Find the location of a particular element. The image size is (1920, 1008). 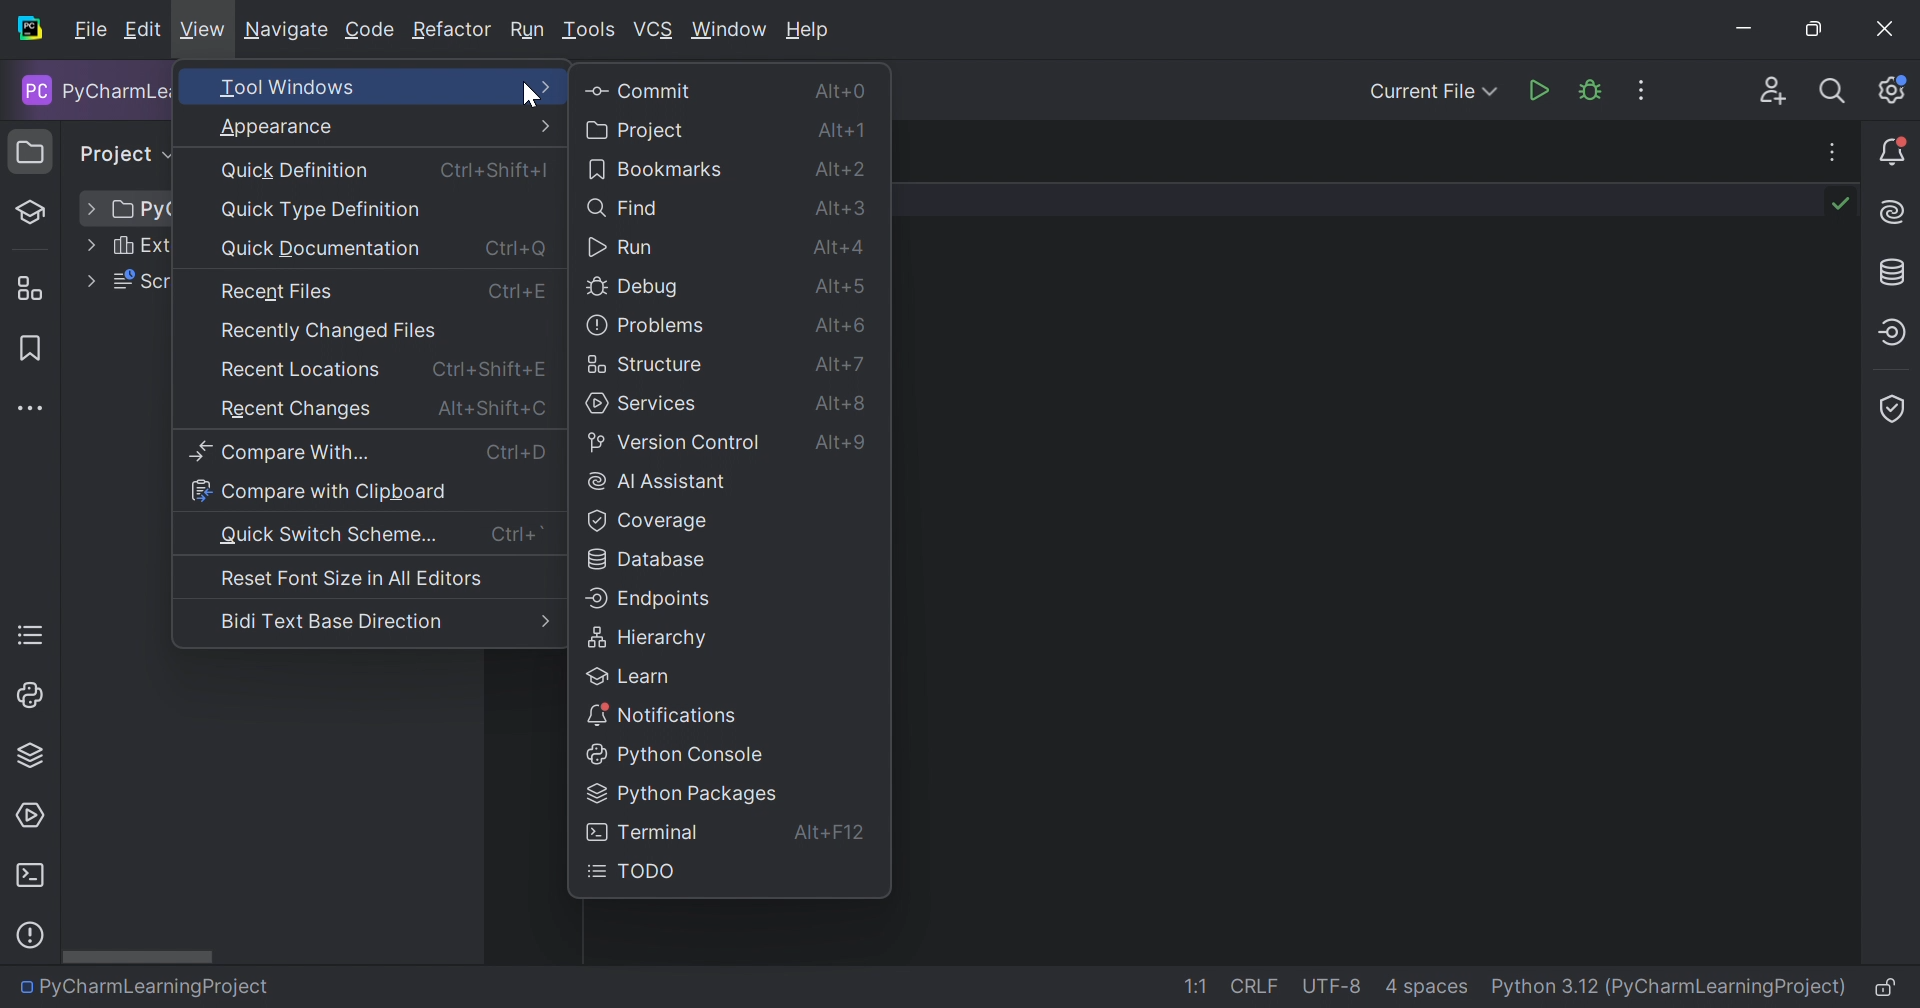

Services is located at coordinates (642, 402).